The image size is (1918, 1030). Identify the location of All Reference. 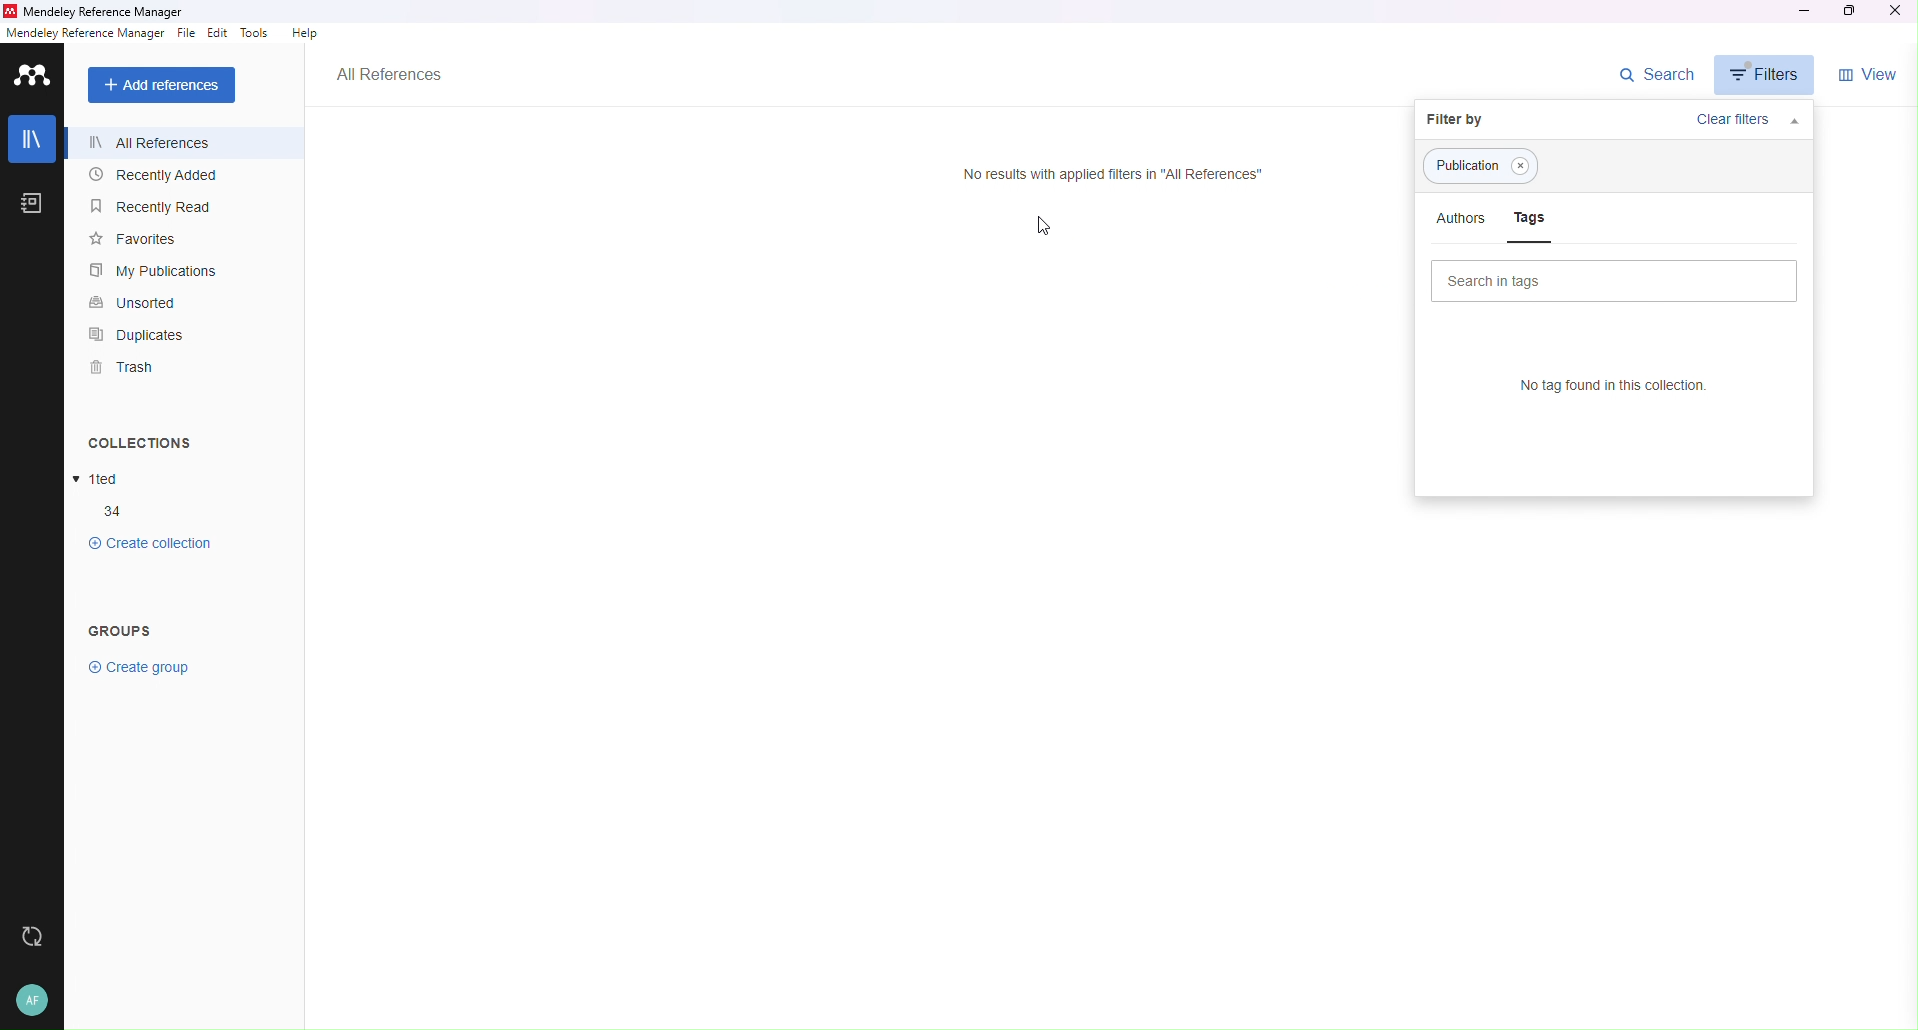
(165, 140).